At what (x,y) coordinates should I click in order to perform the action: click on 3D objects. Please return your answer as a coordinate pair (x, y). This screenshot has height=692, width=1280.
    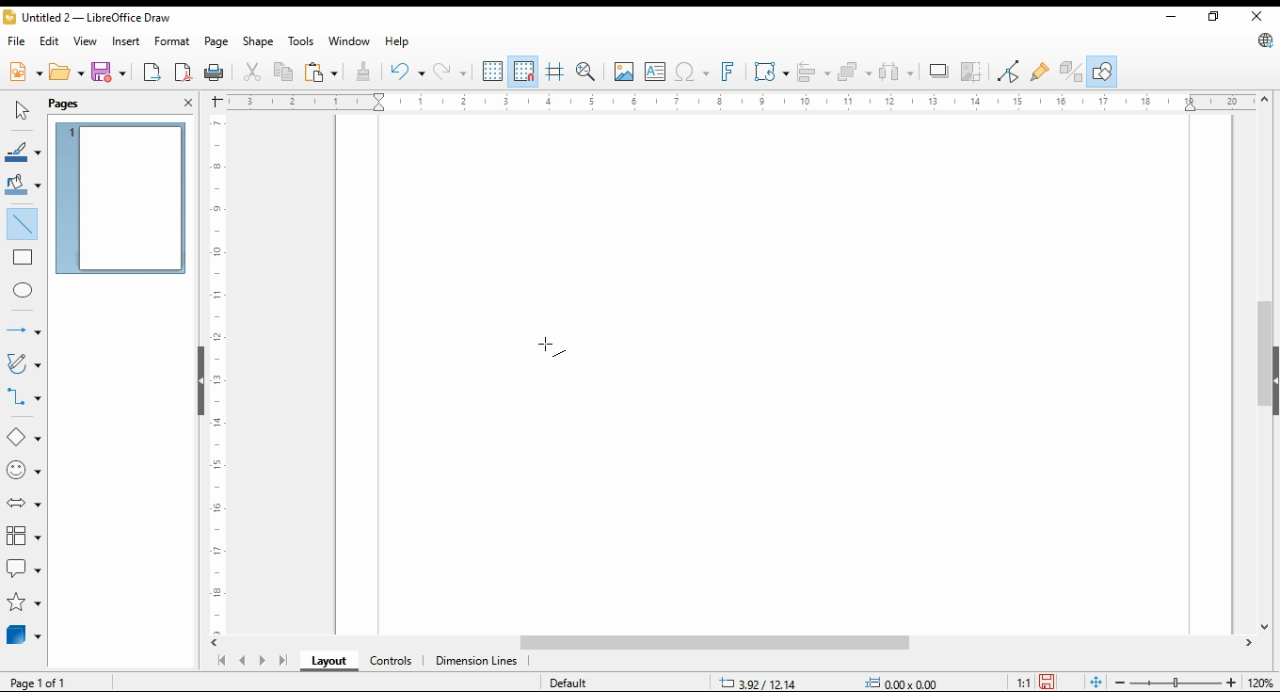
    Looking at the image, I should click on (25, 634).